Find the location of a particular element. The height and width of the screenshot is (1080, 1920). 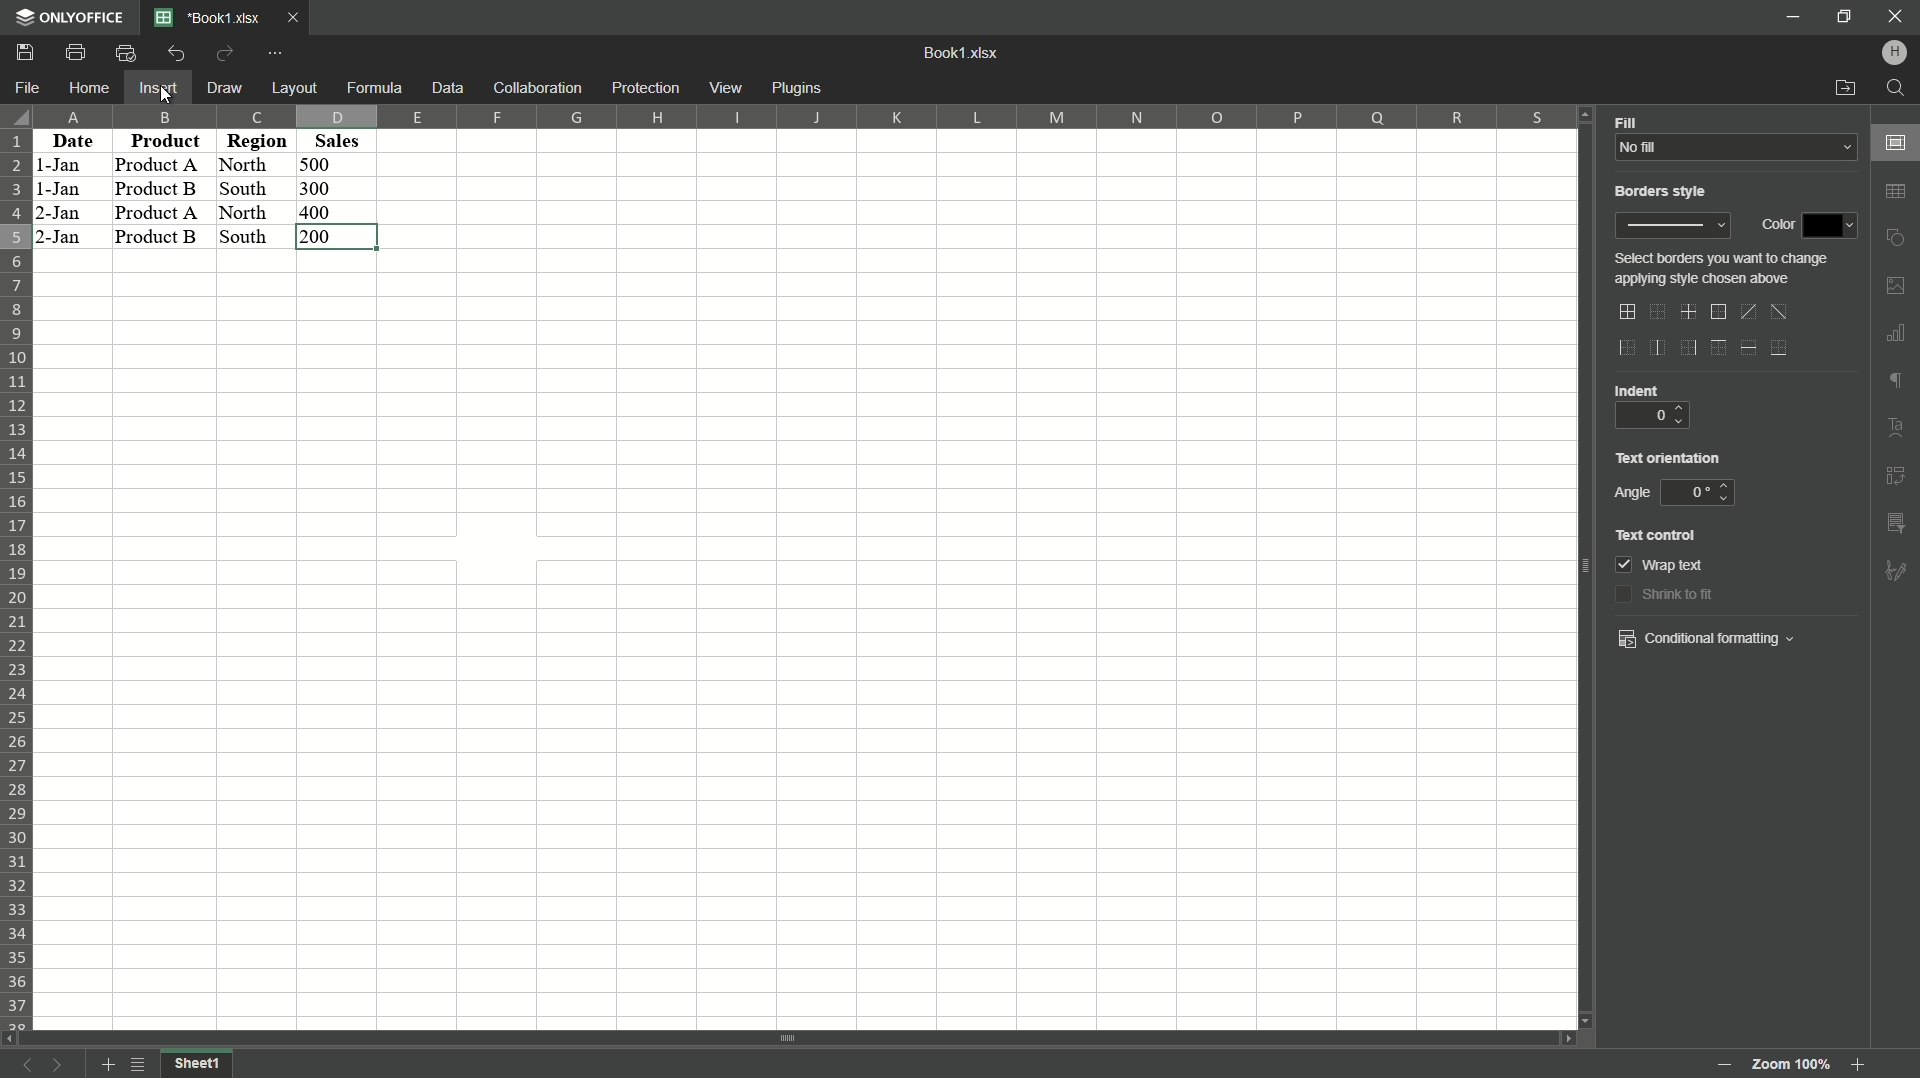

save is located at coordinates (26, 54).